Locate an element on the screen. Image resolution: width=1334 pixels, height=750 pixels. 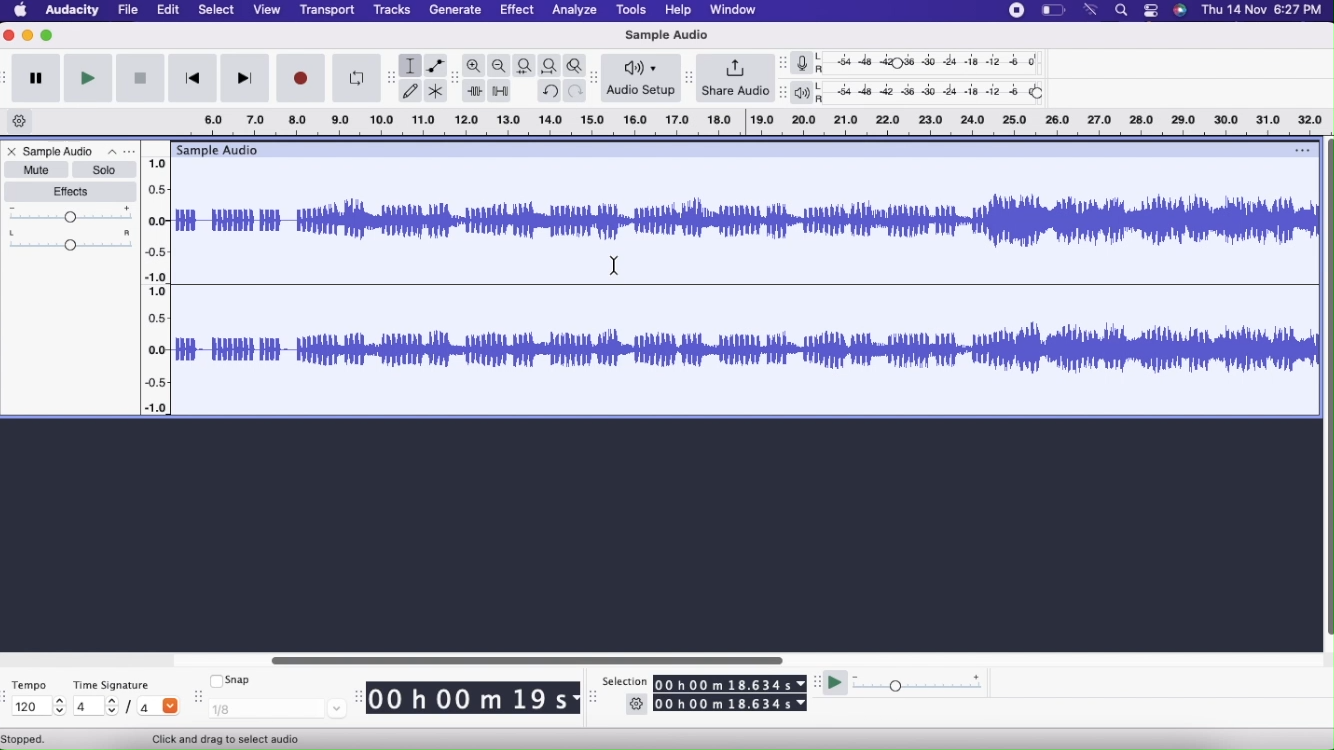
Playback speed is located at coordinates (917, 682).